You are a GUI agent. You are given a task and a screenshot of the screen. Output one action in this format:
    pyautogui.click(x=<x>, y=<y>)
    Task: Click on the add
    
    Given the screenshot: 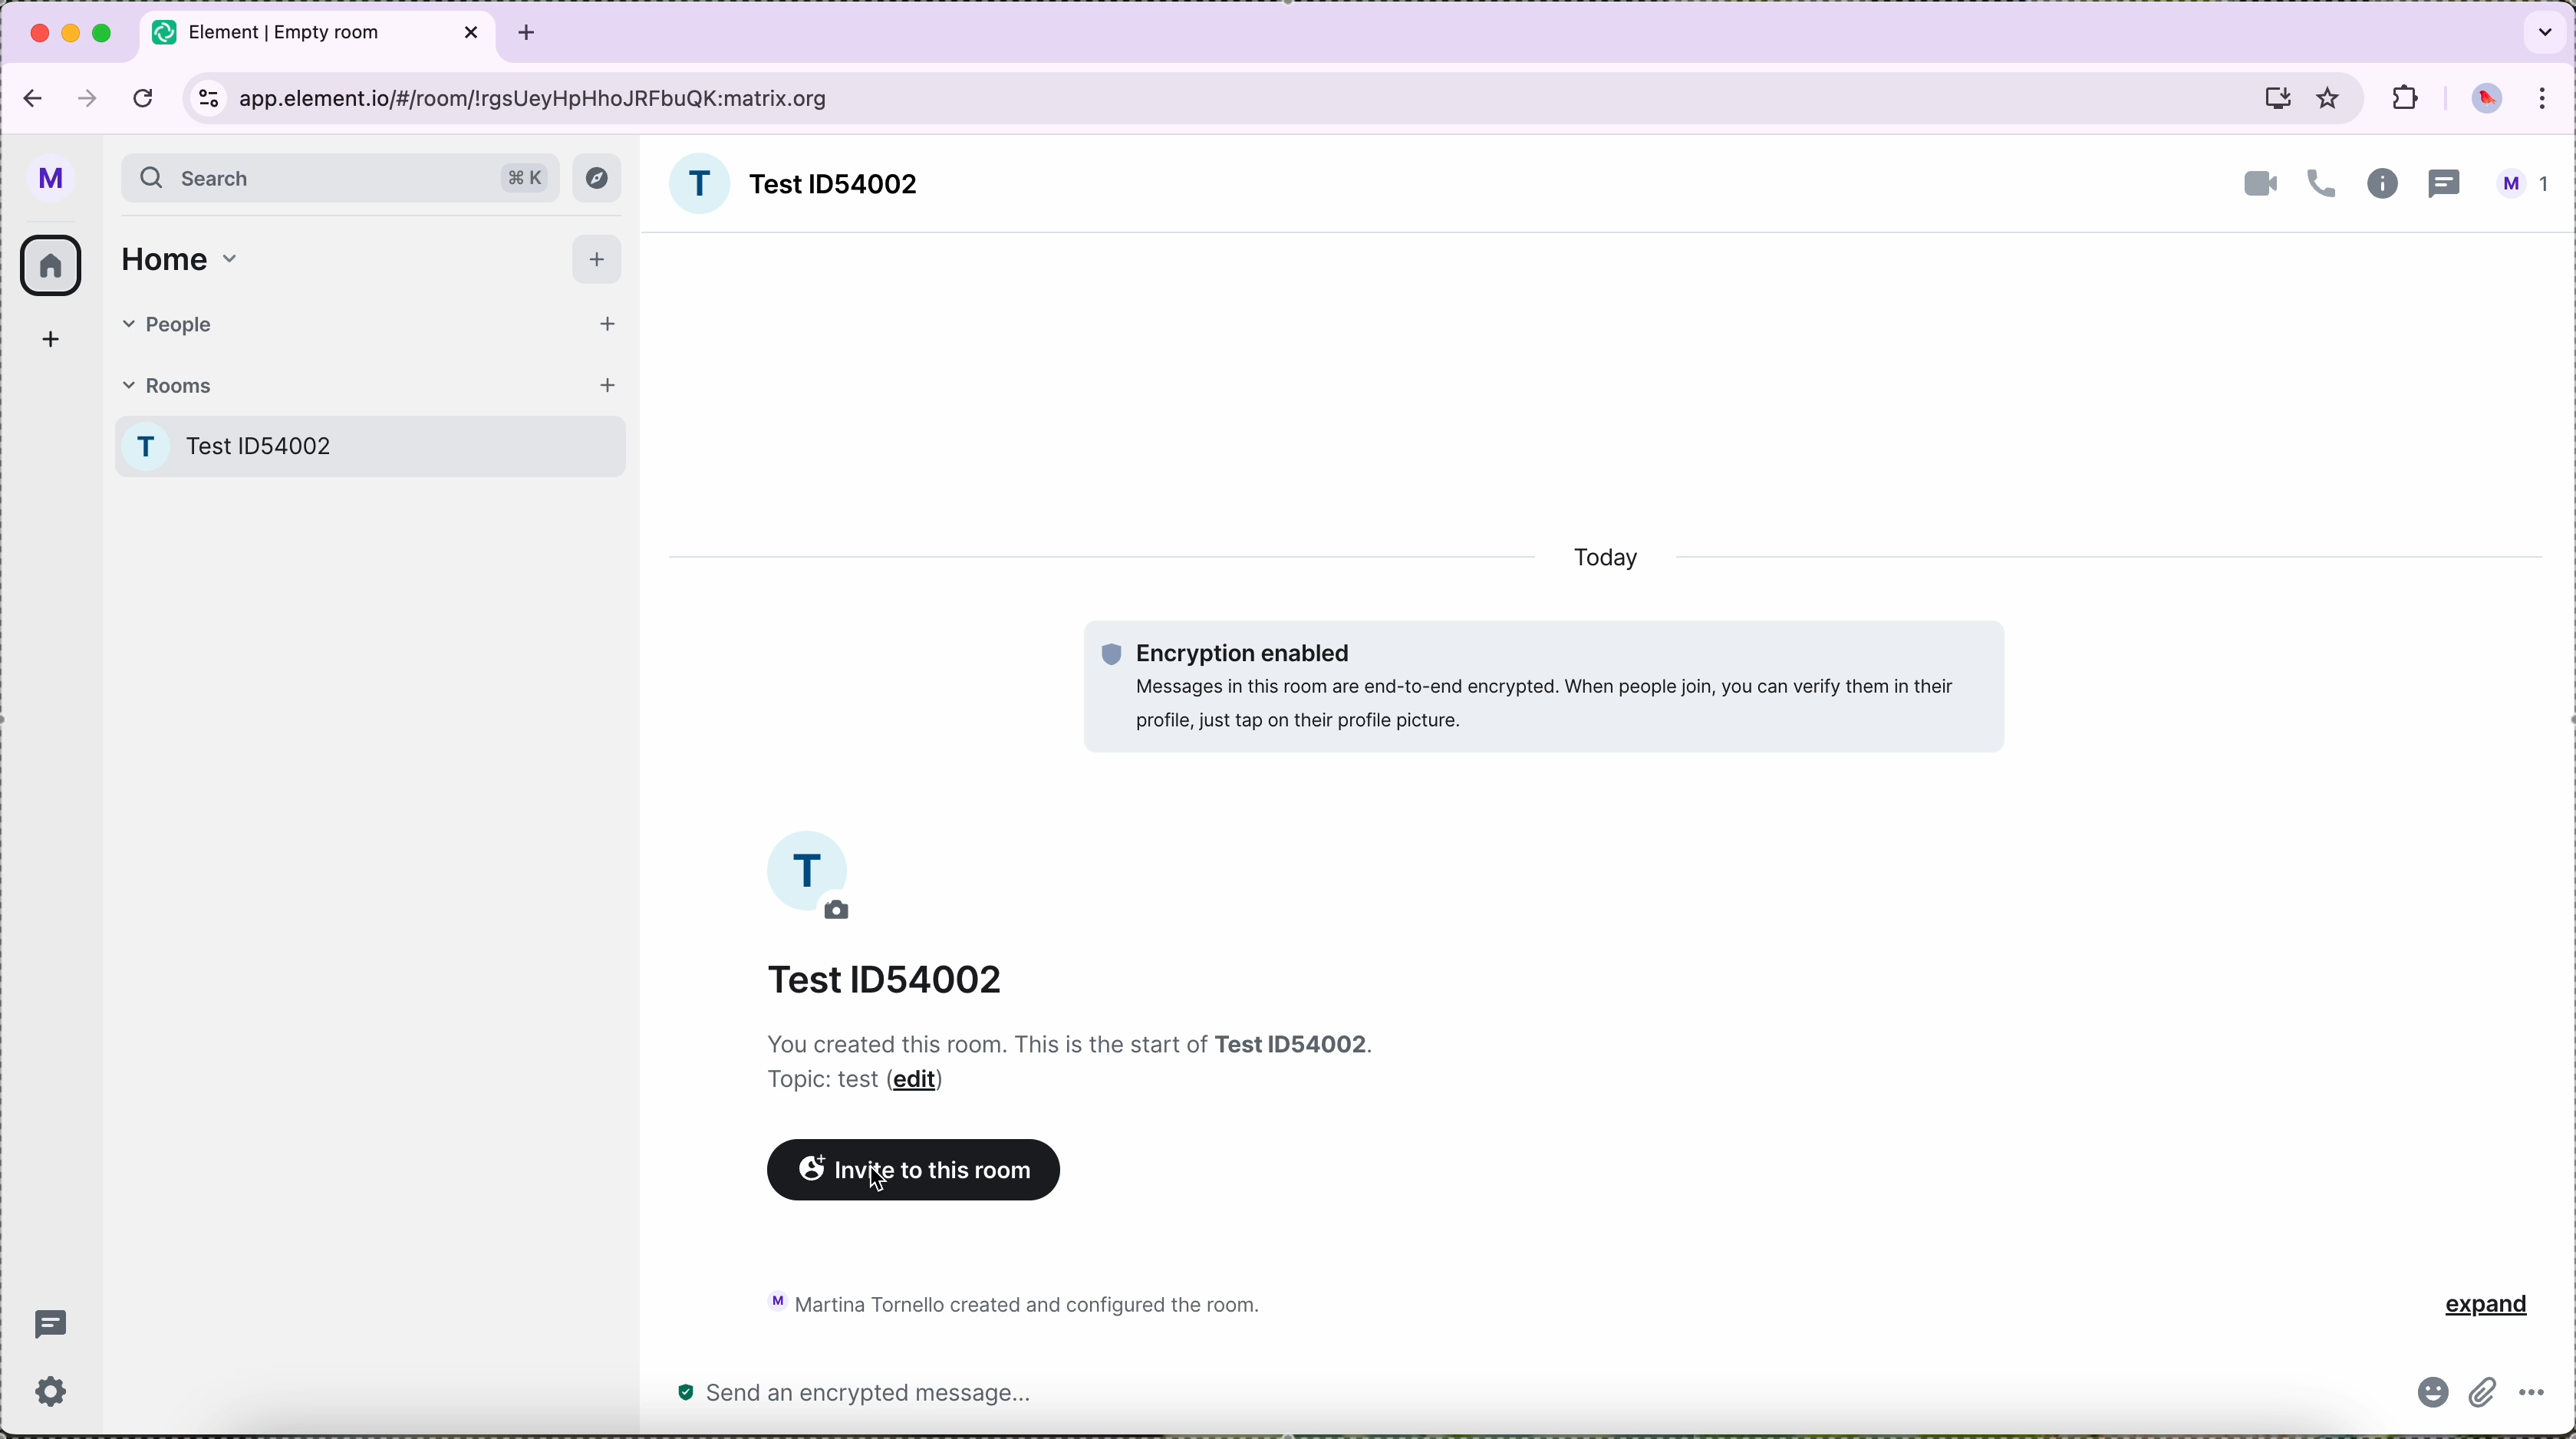 What is the action you would take?
    pyautogui.click(x=49, y=341)
    